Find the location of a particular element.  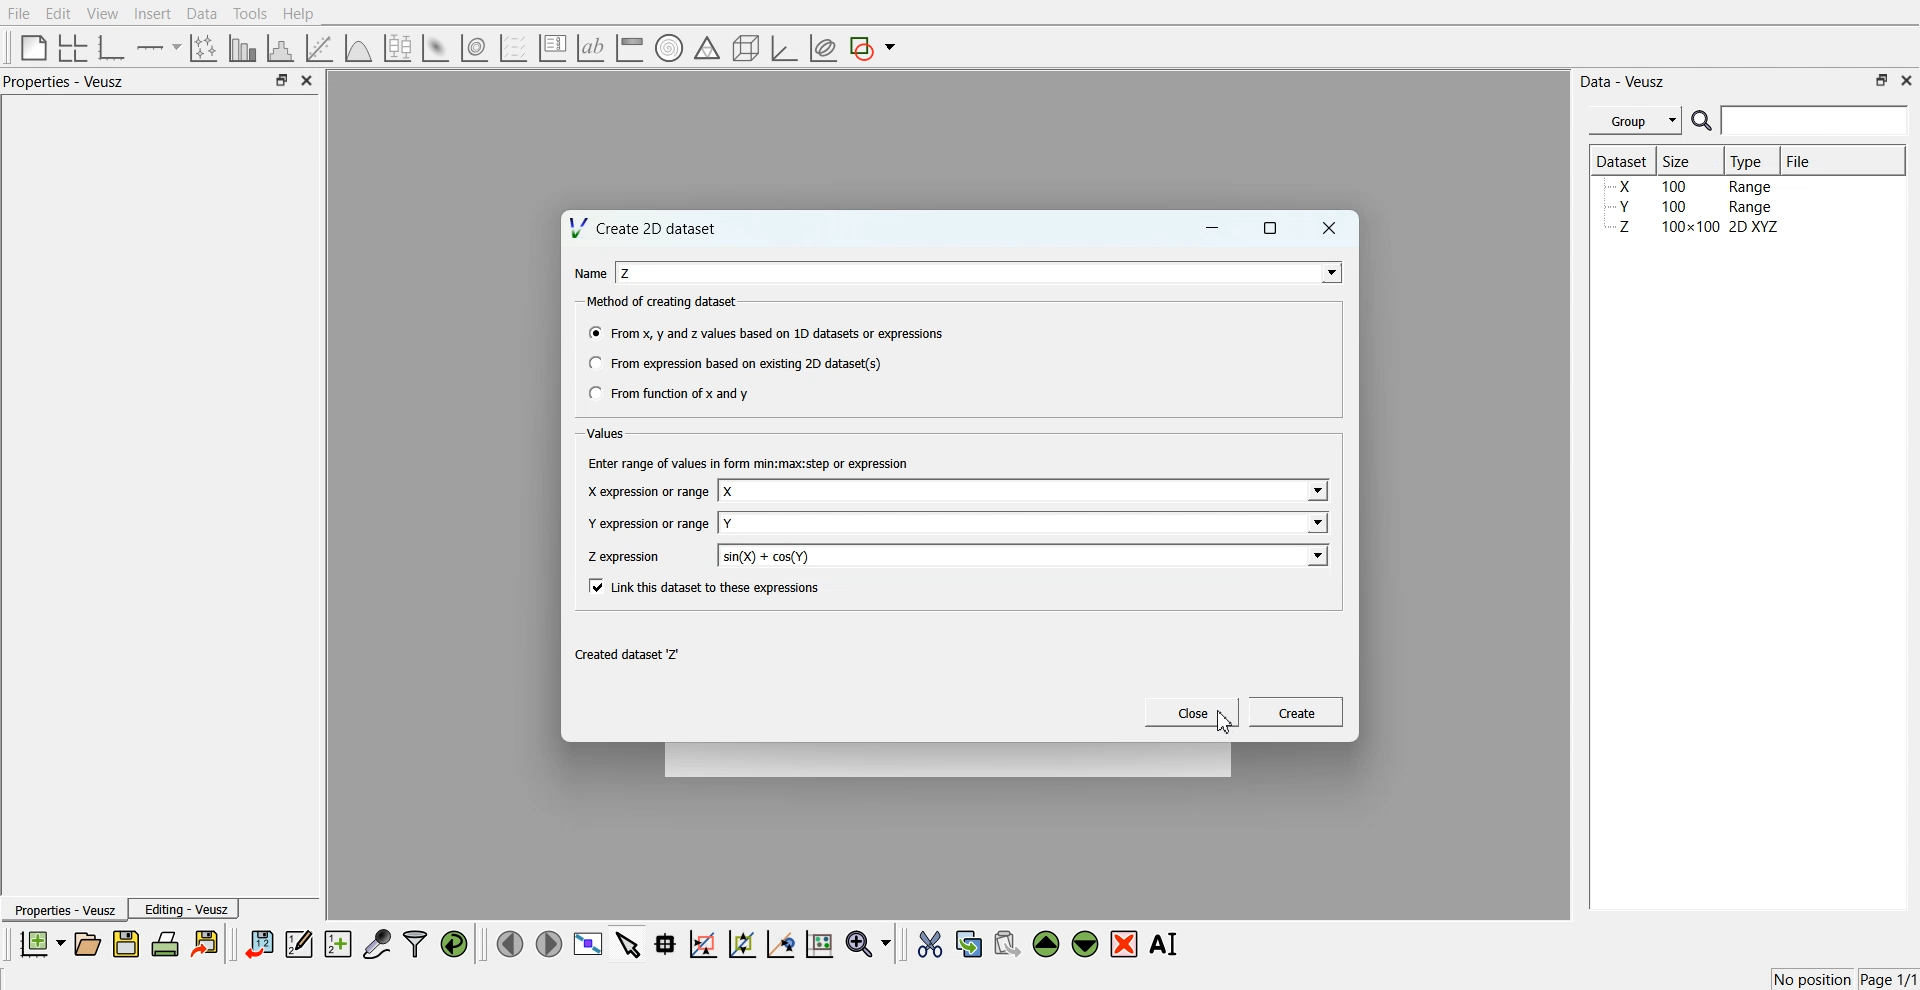

Image color bar is located at coordinates (630, 47).